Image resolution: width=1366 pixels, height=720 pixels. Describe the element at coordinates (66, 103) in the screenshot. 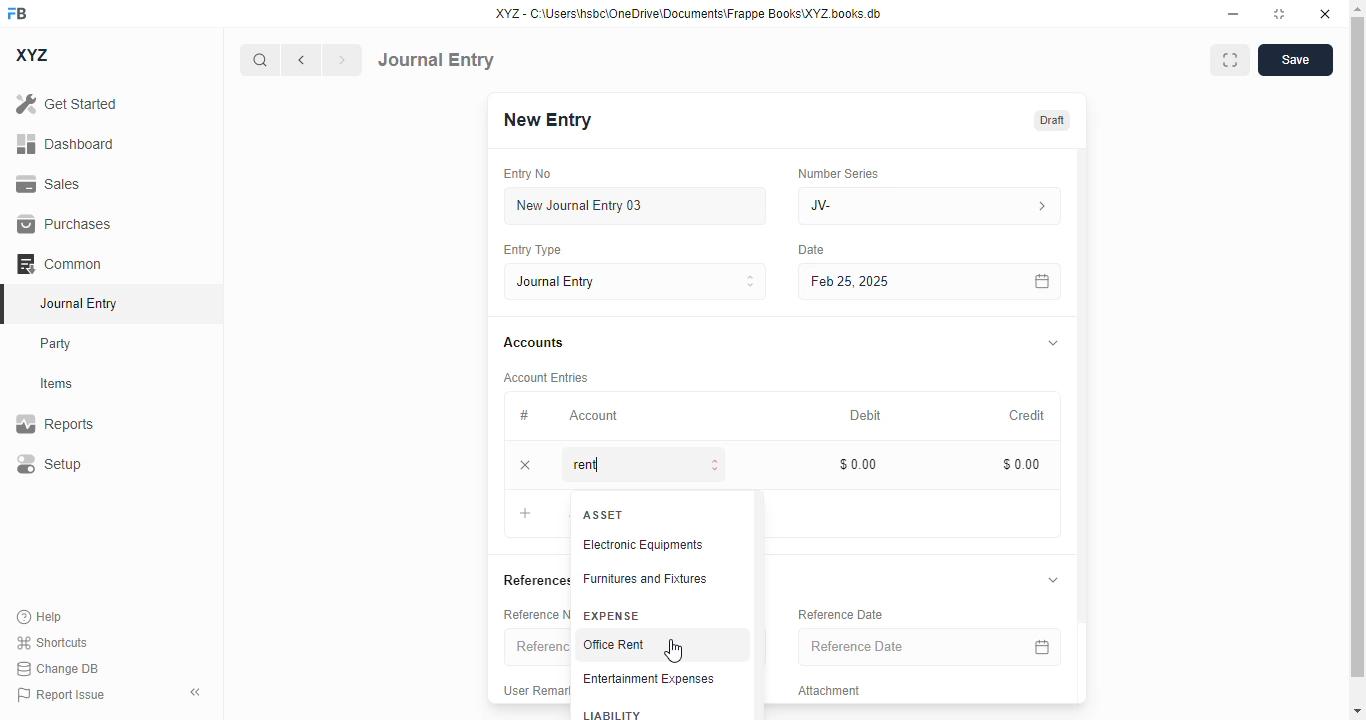

I see `get started` at that location.